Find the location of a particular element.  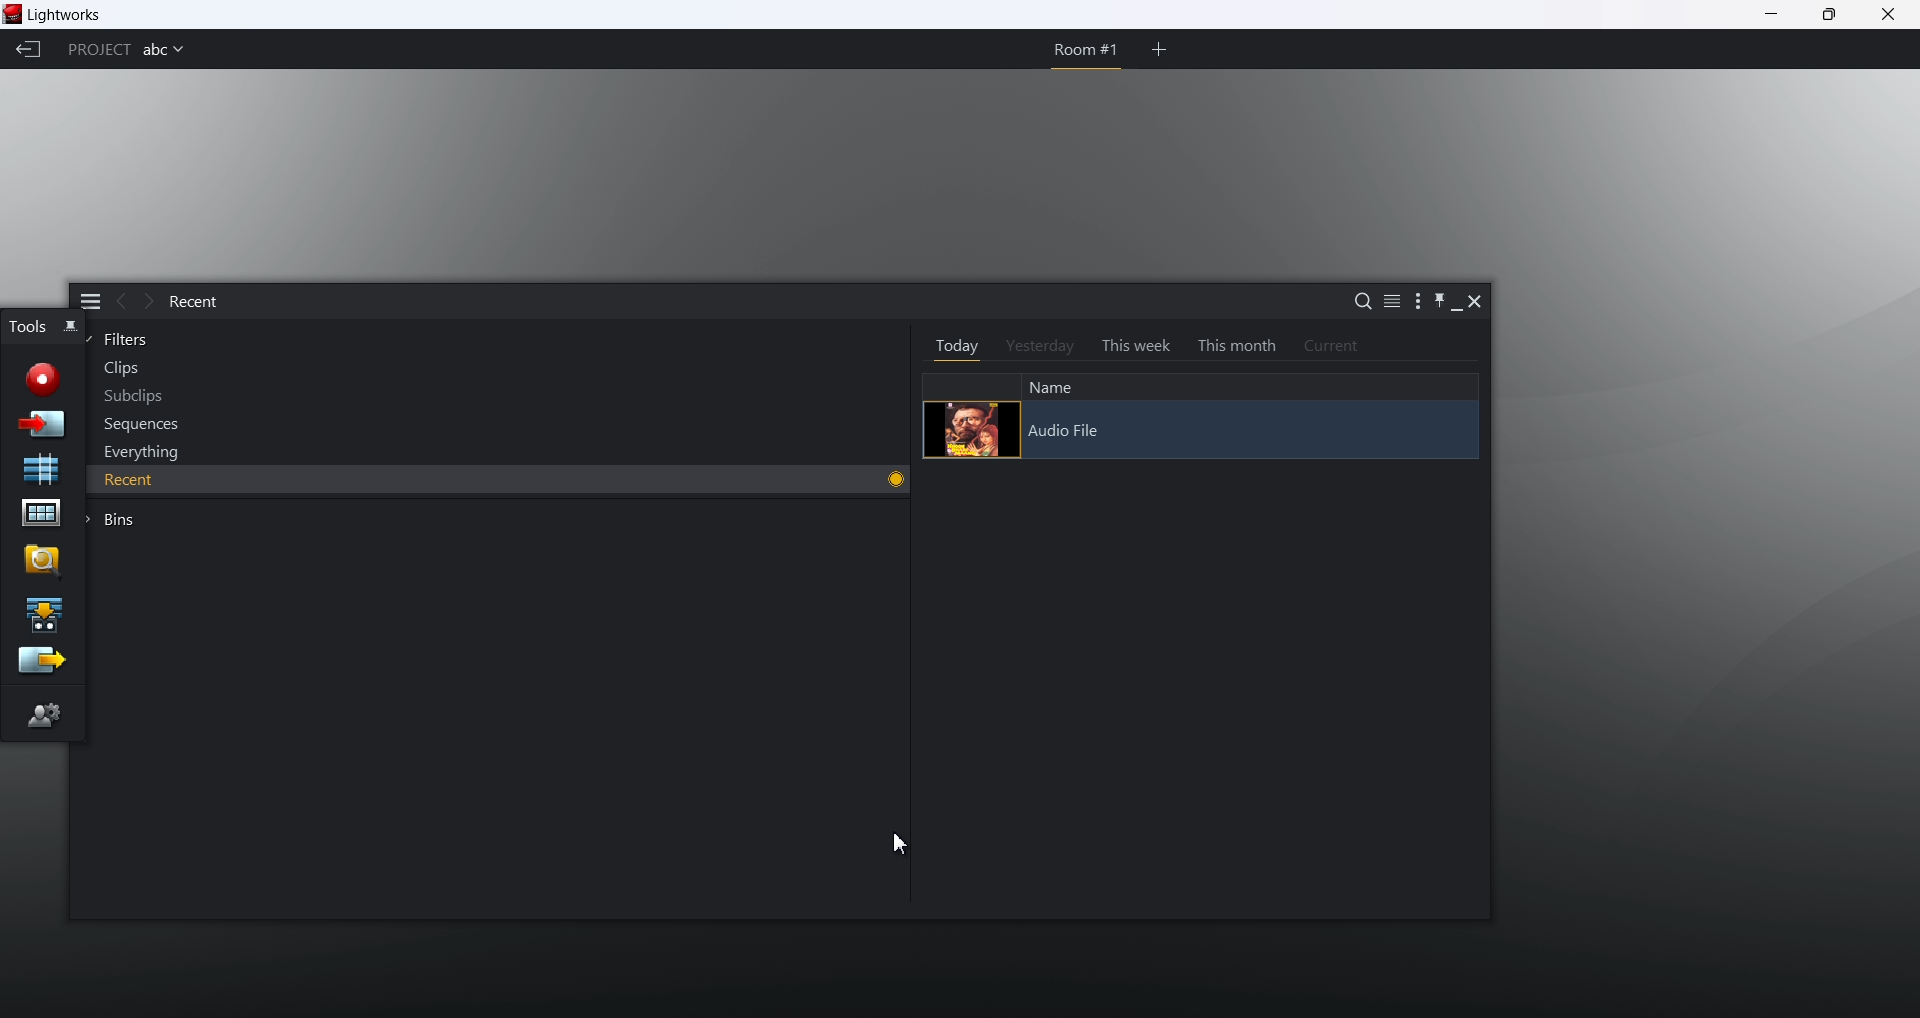

sequences is located at coordinates (135, 427).